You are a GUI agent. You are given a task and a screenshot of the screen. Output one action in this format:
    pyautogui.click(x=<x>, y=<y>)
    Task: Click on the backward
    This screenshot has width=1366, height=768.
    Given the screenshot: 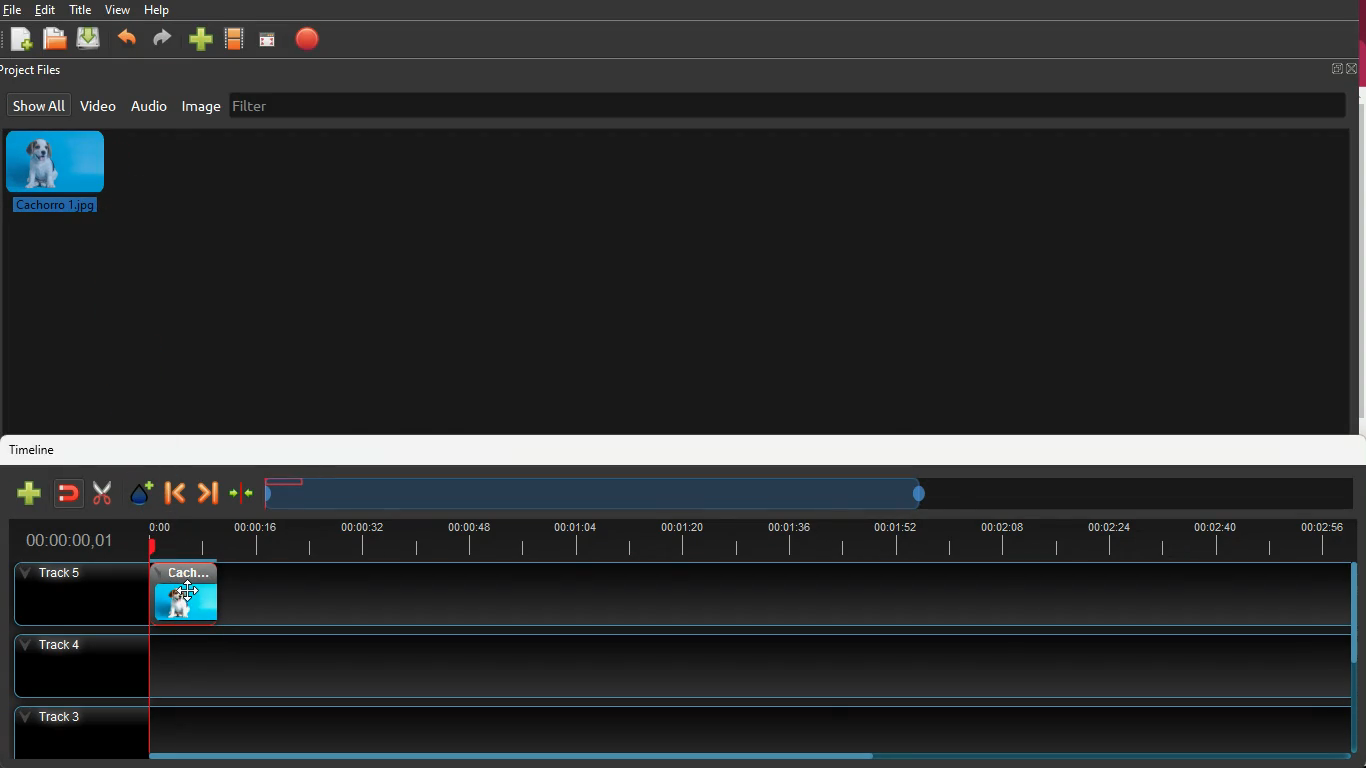 What is the action you would take?
    pyautogui.click(x=174, y=493)
    